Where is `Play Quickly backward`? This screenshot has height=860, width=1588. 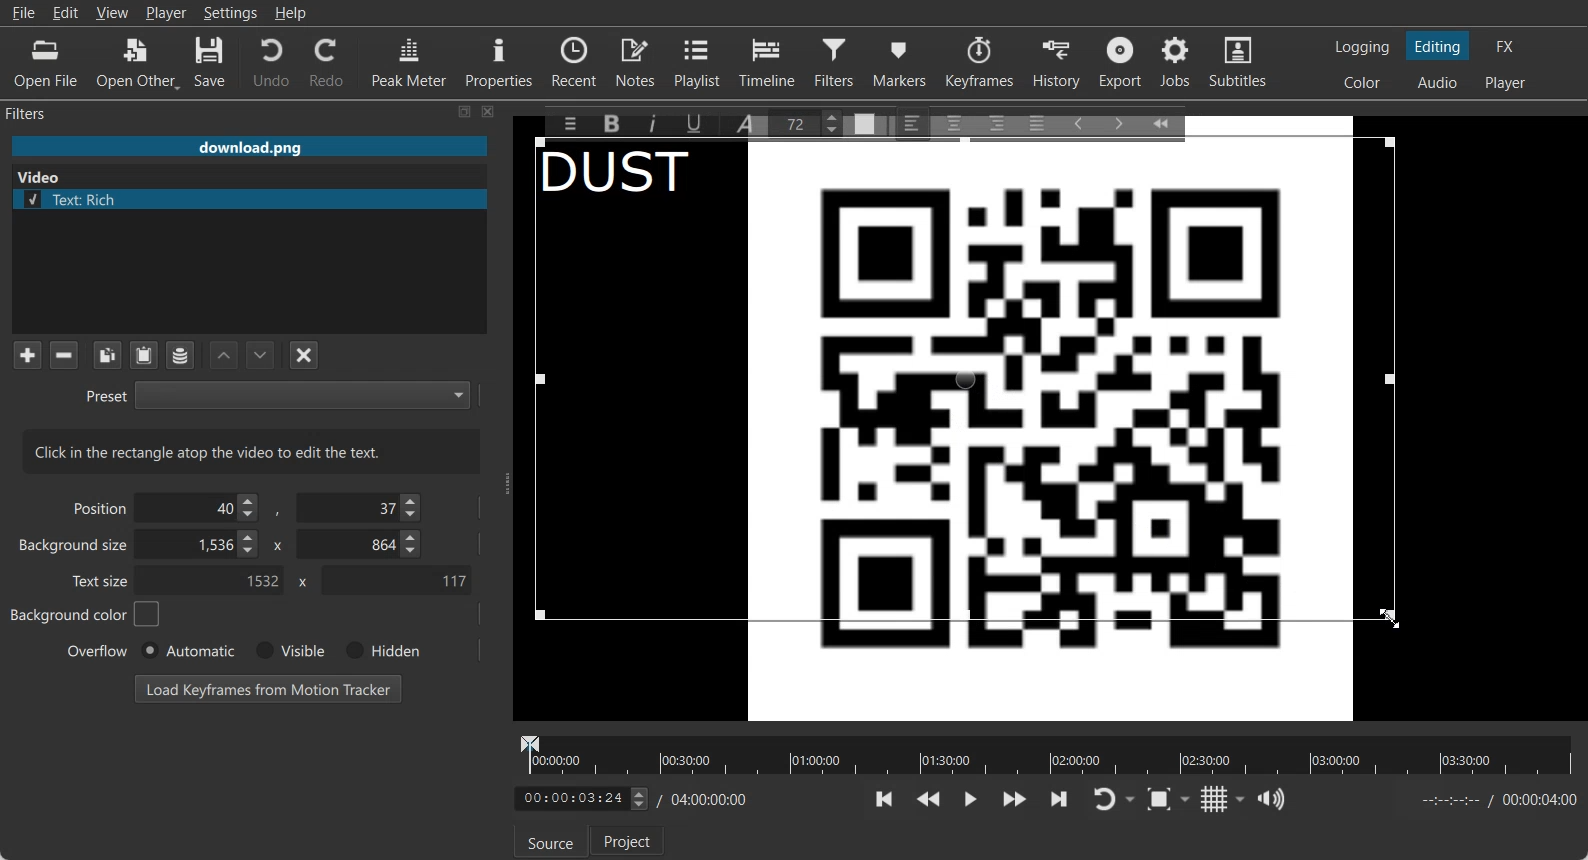
Play Quickly backward is located at coordinates (929, 799).